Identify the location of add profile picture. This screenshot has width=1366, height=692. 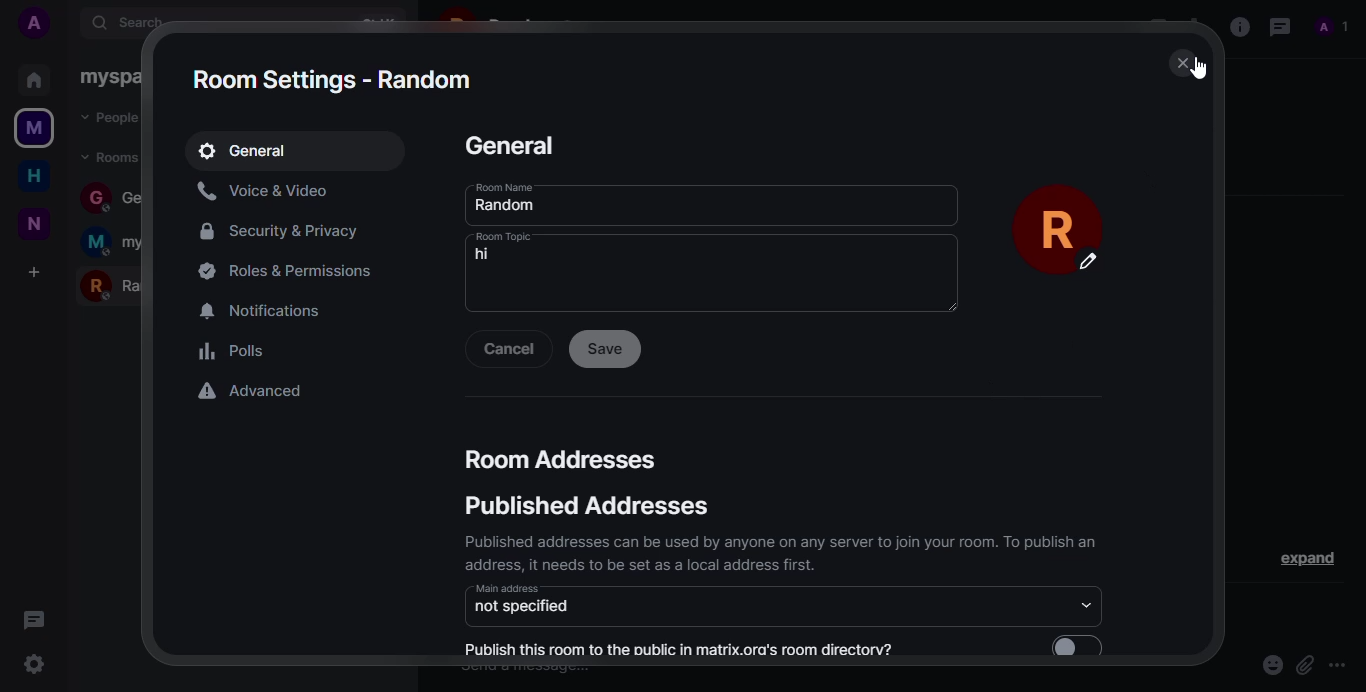
(37, 22).